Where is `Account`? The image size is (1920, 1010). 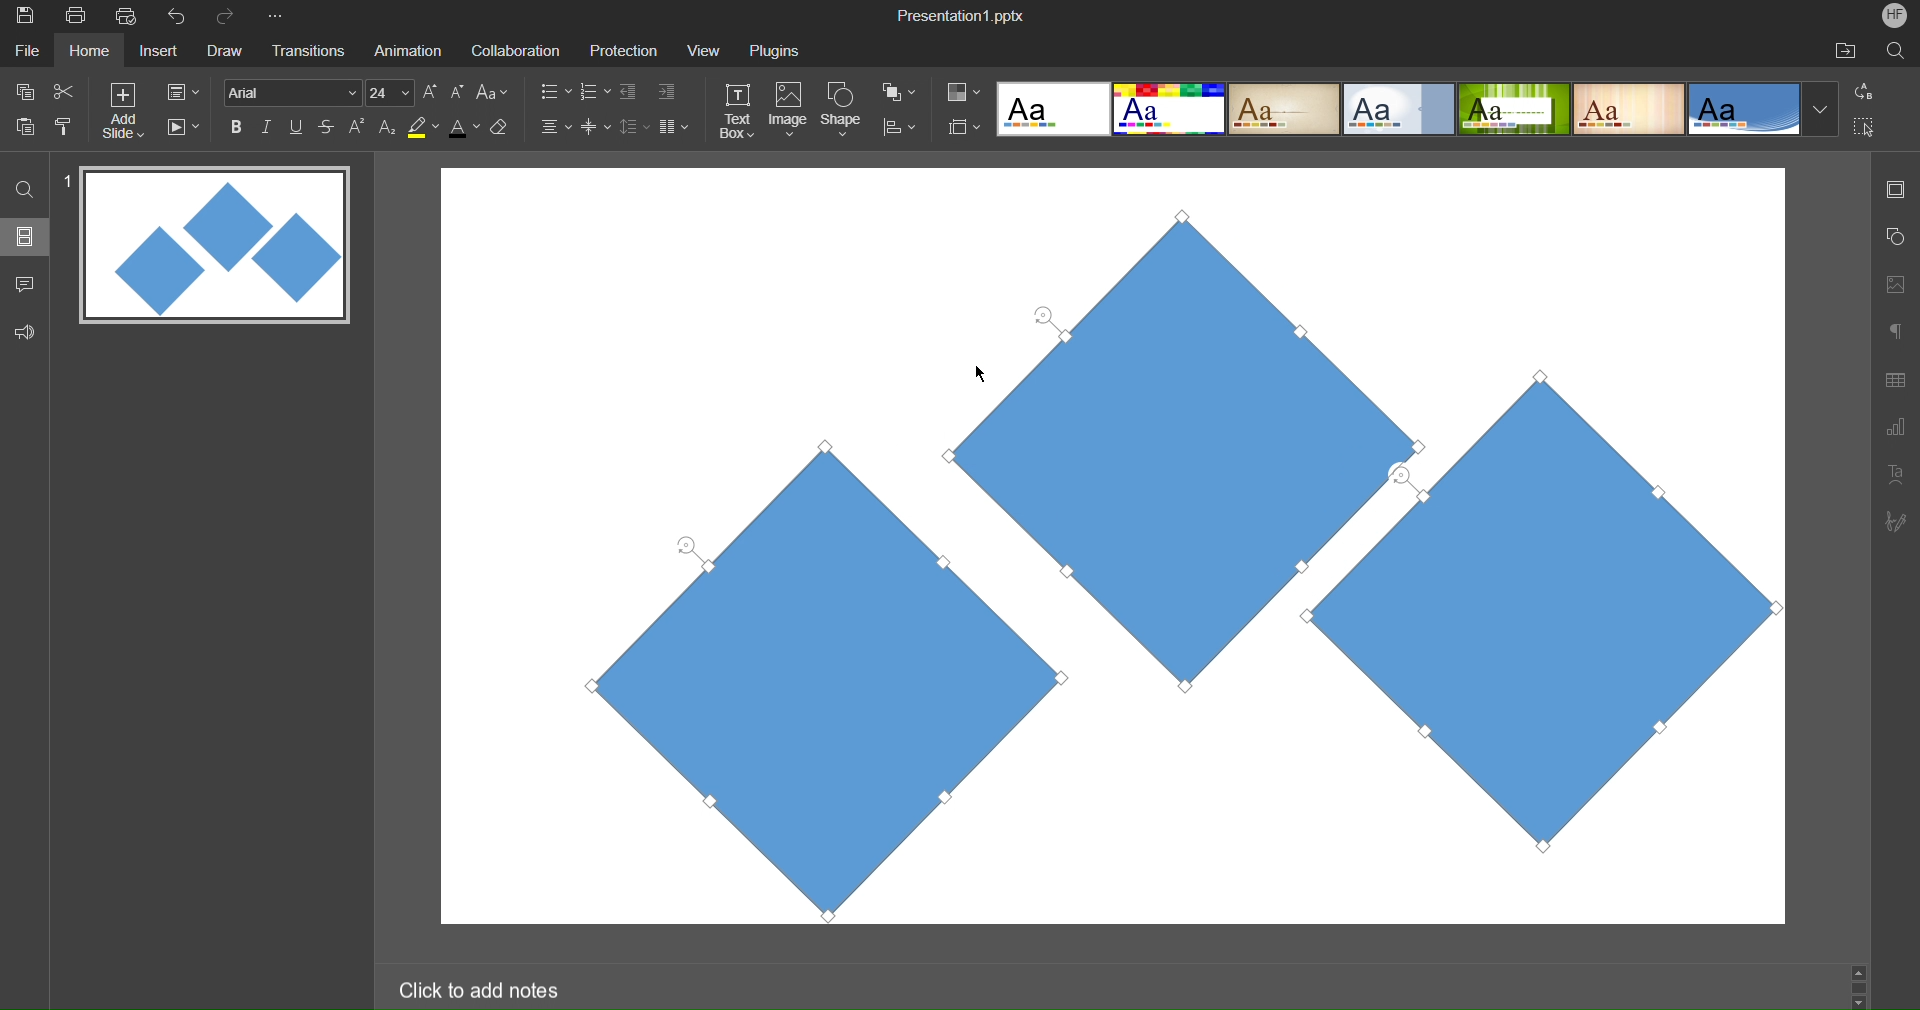
Account is located at coordinates (1895, 15).